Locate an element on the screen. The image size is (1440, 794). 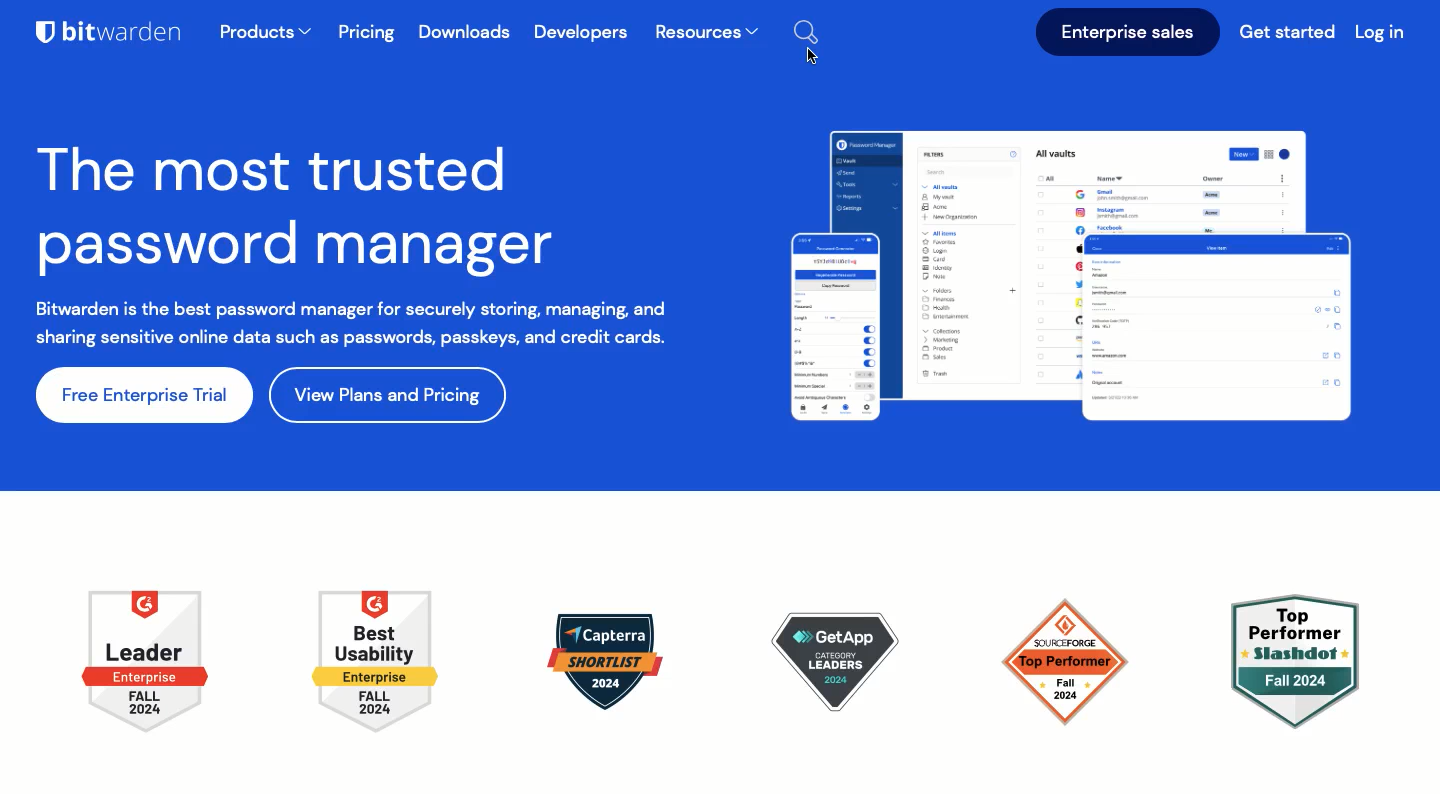
Developers is located at coordinates (580, 33).